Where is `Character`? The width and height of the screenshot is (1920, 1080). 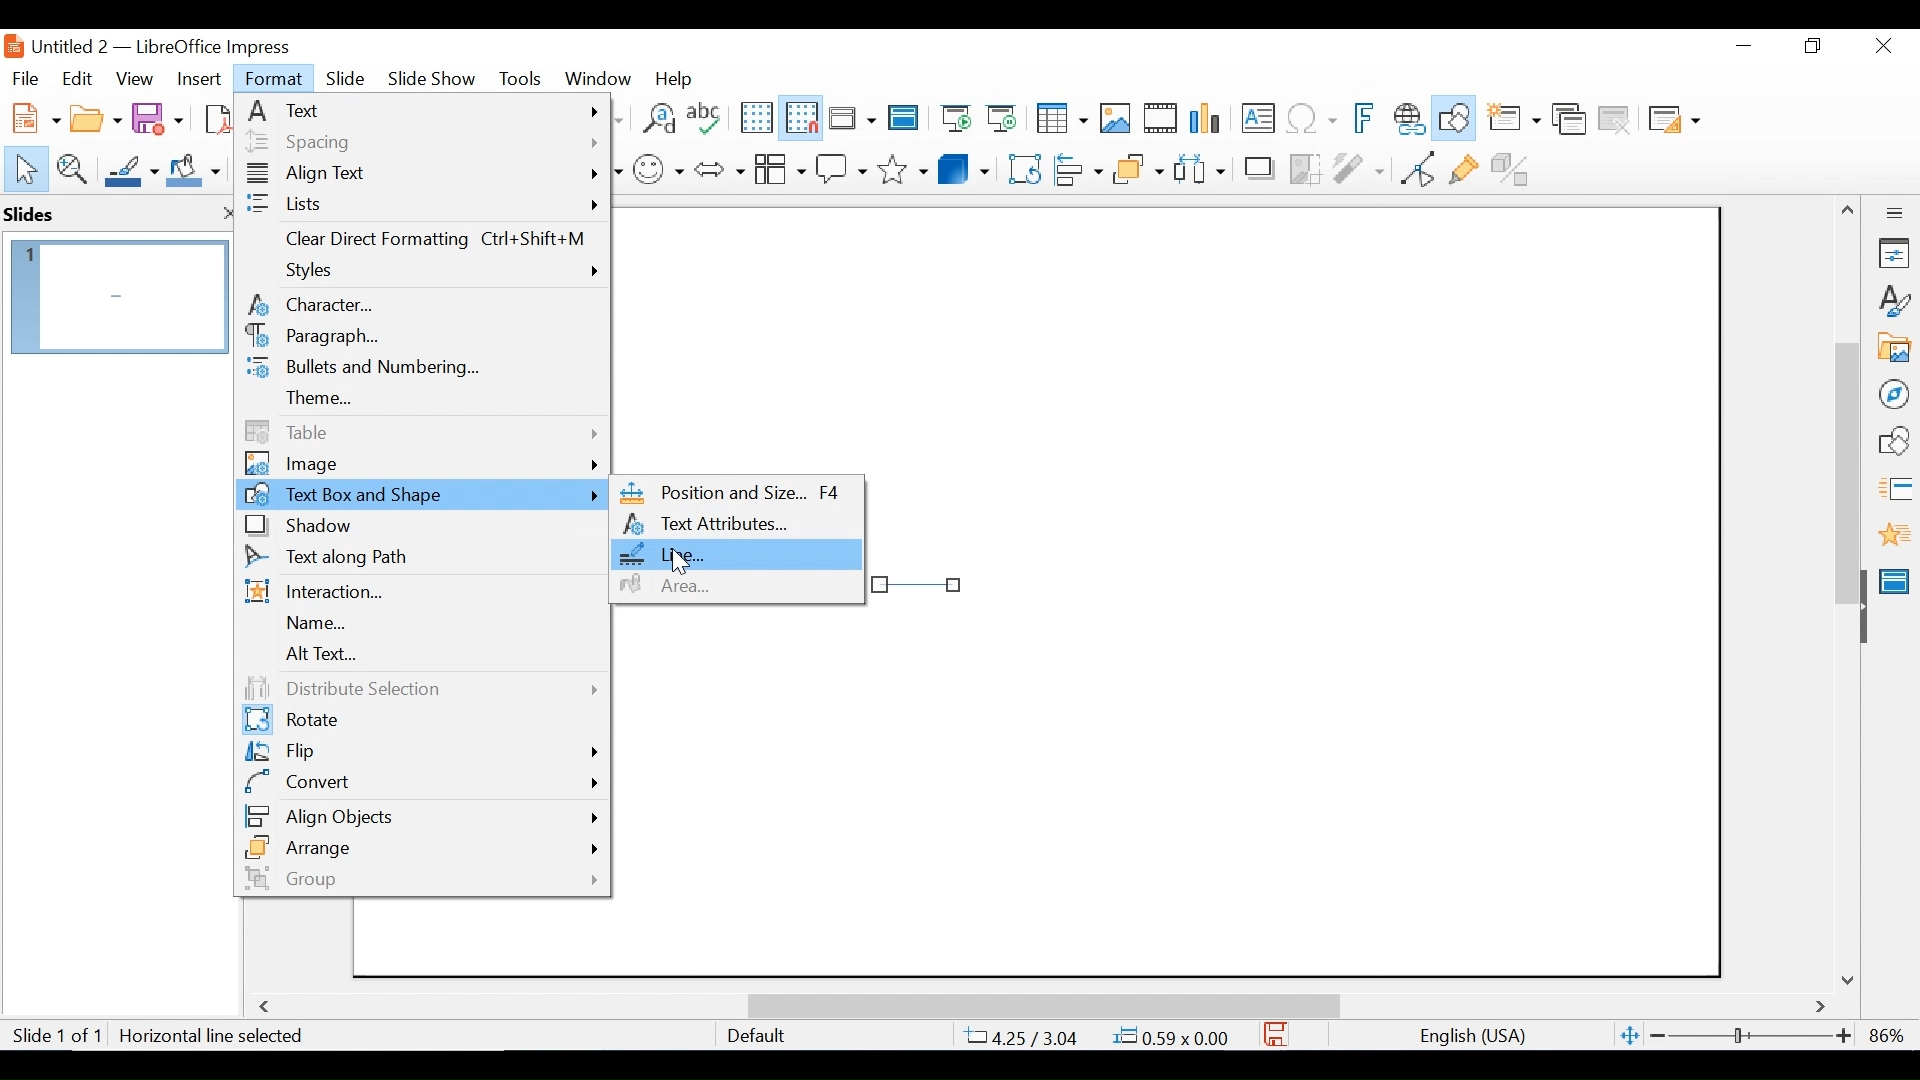
Character is located at coordinates (421, 304).